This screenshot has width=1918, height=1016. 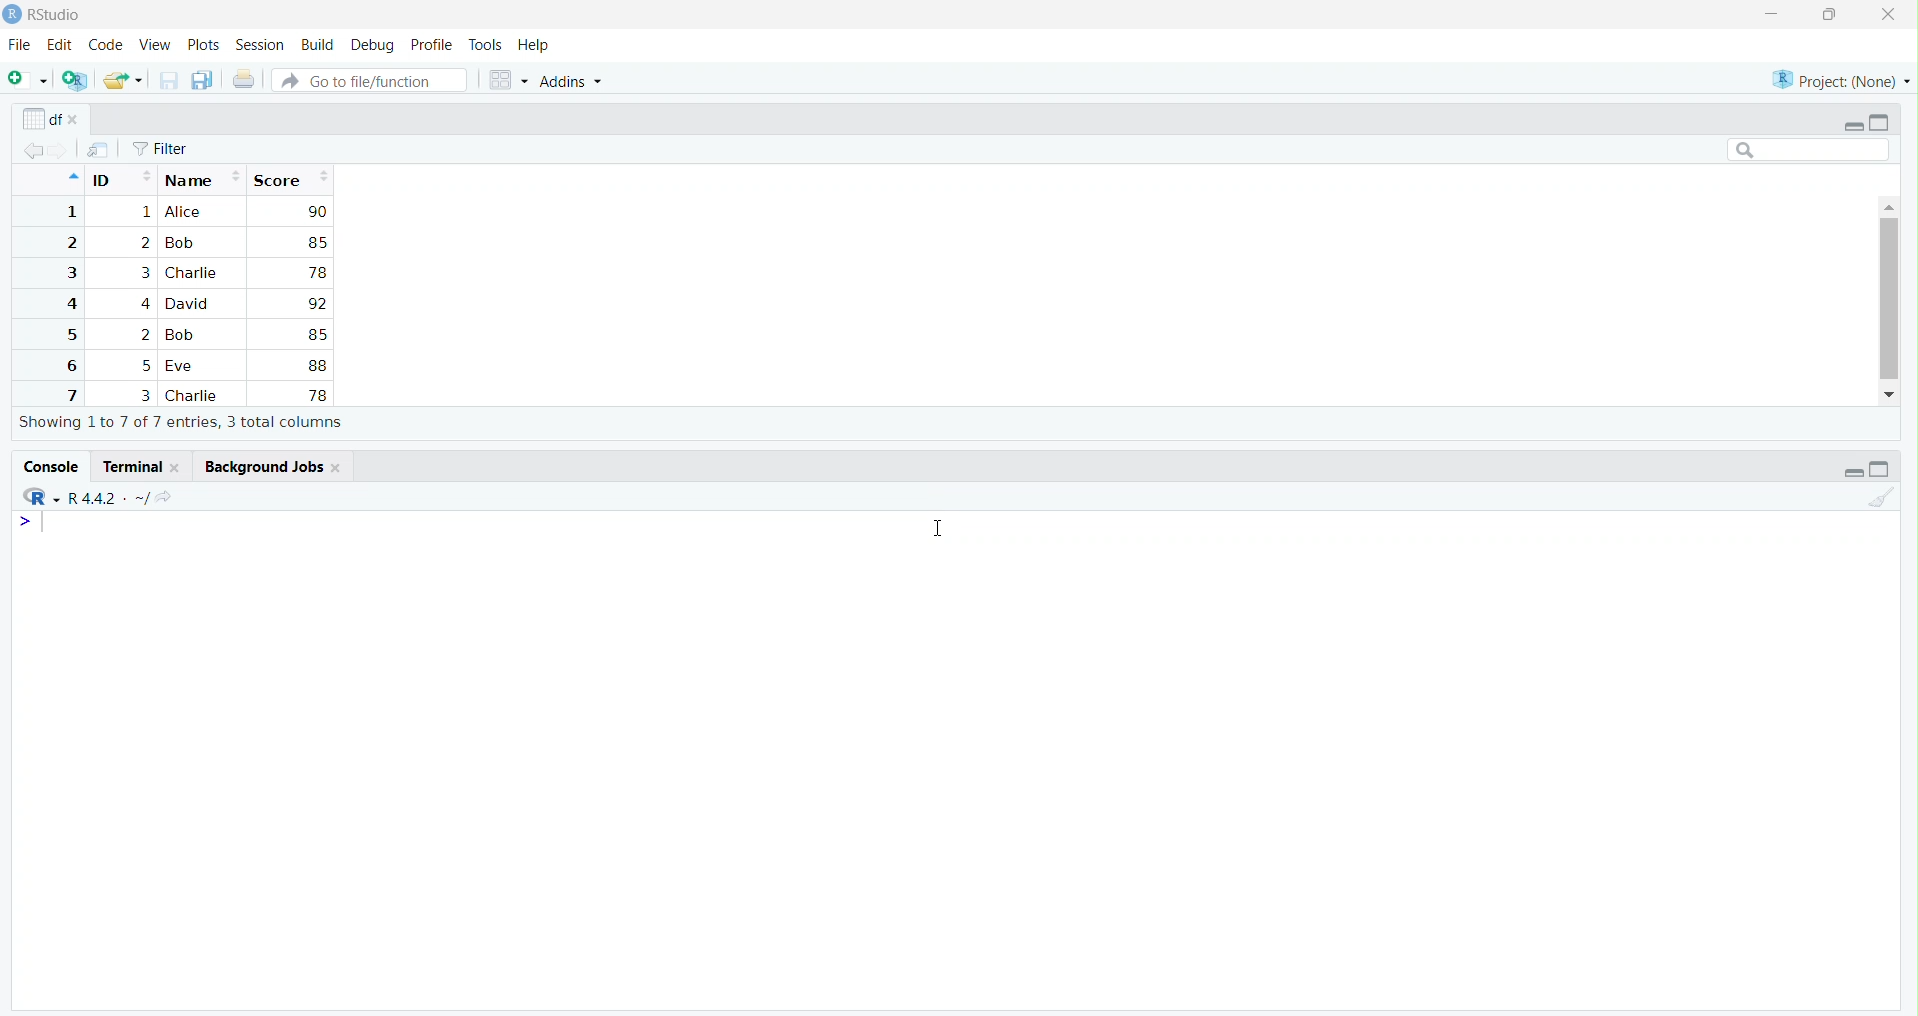 I want to click on close, so click(x=179, y=467).